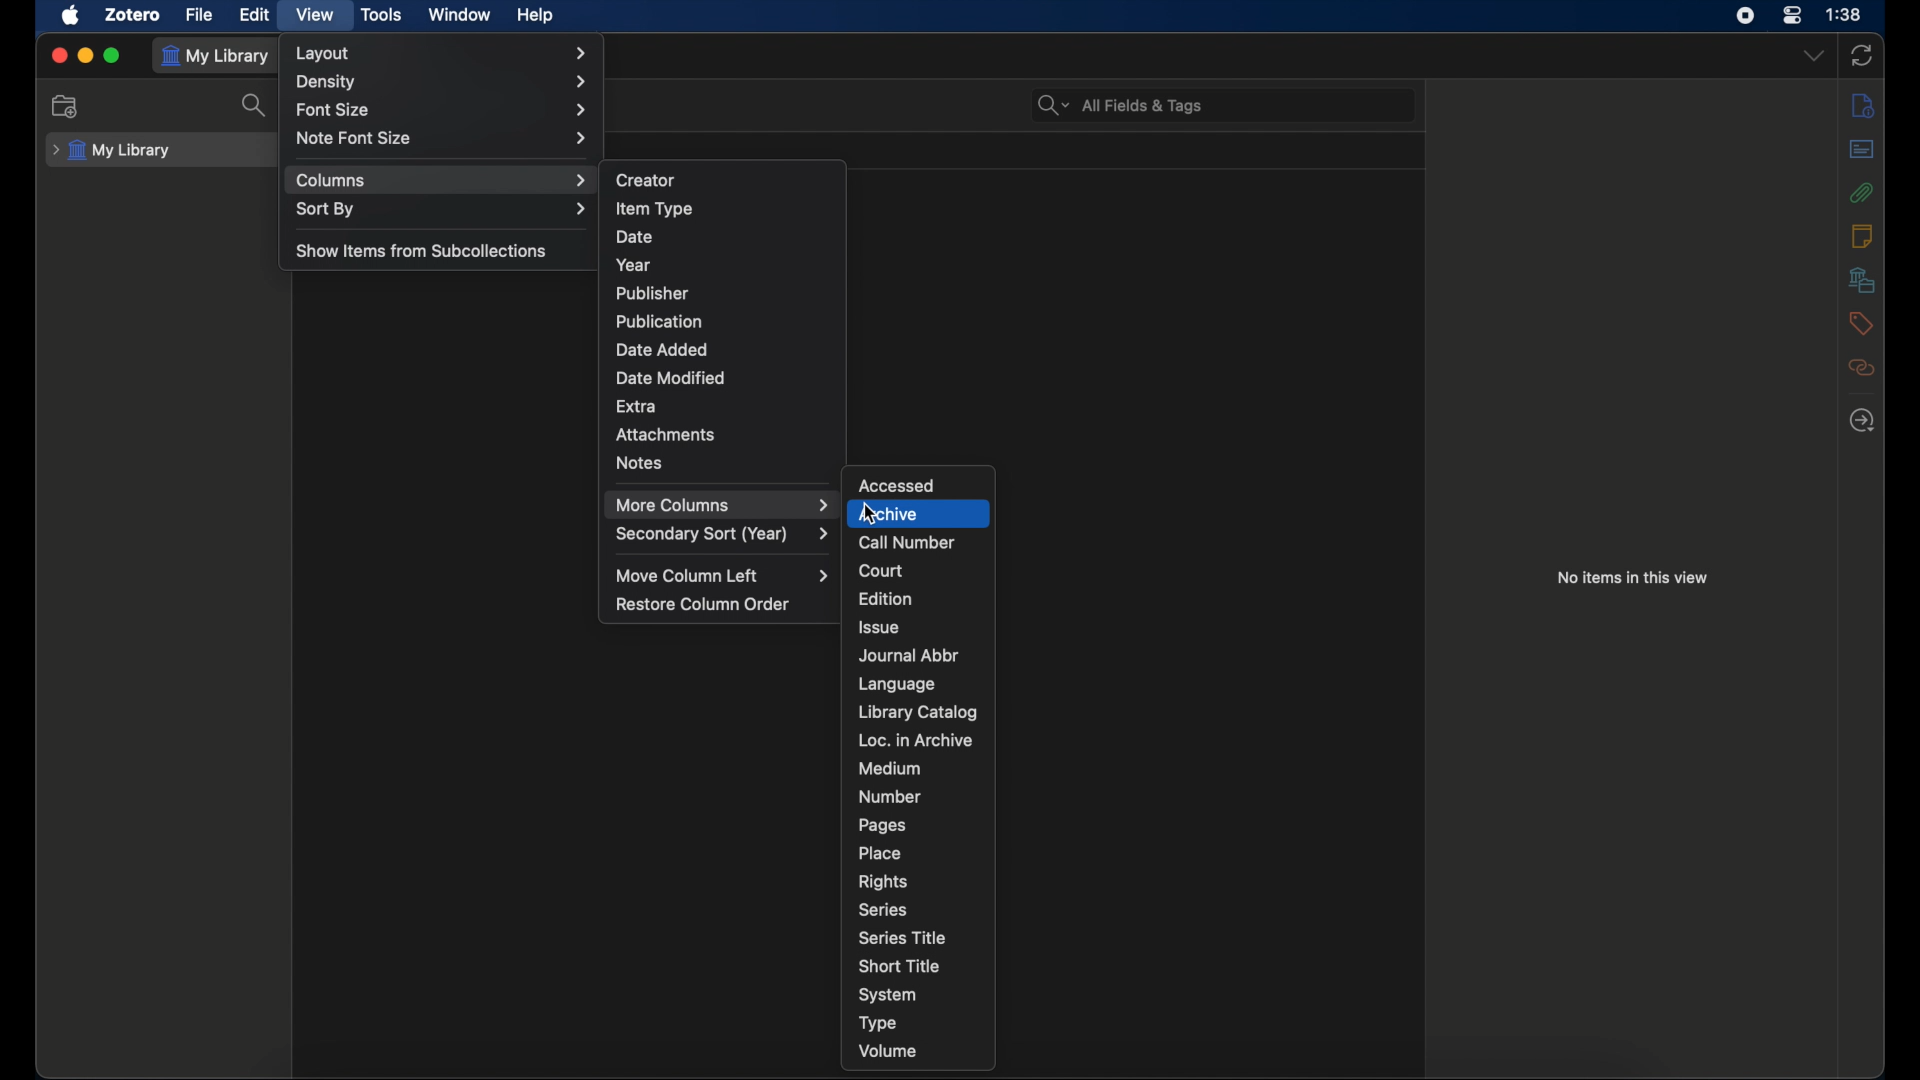  Describe the element at coordinates (1862, 421) in the screenshot. I see `locate` at that location.